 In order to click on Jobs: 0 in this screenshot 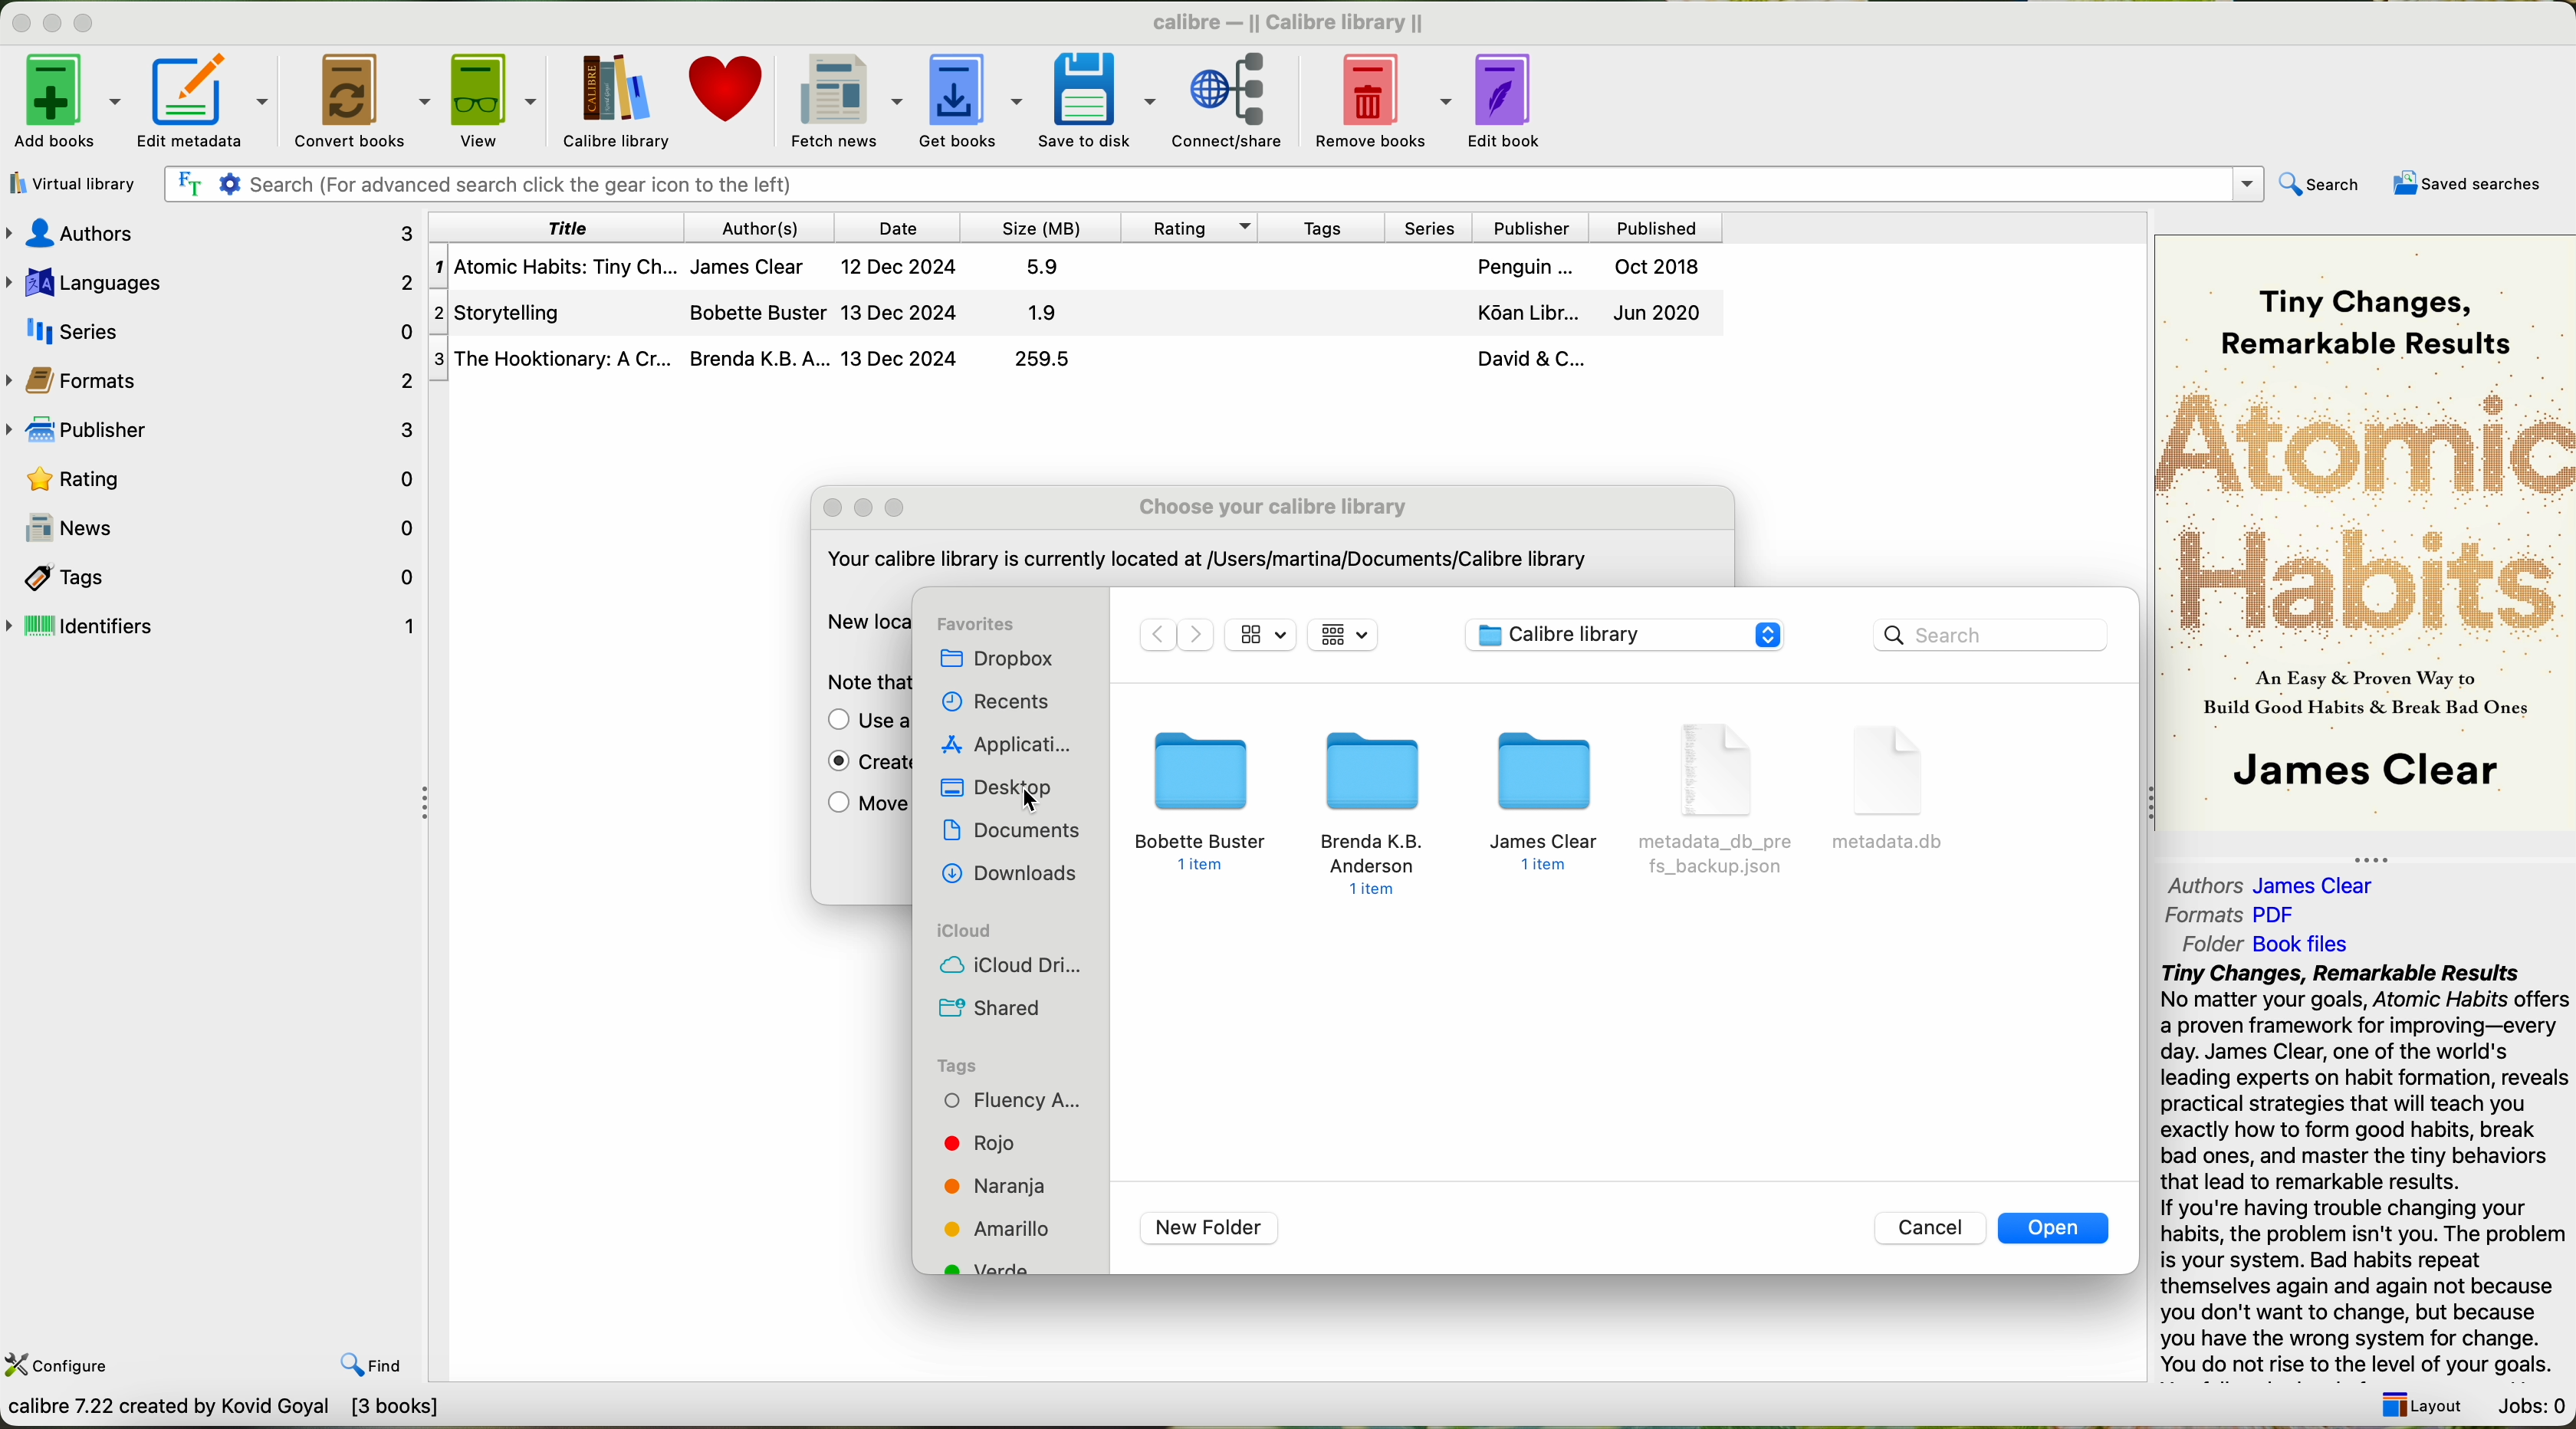, I will do `click(2529, 1401)`.